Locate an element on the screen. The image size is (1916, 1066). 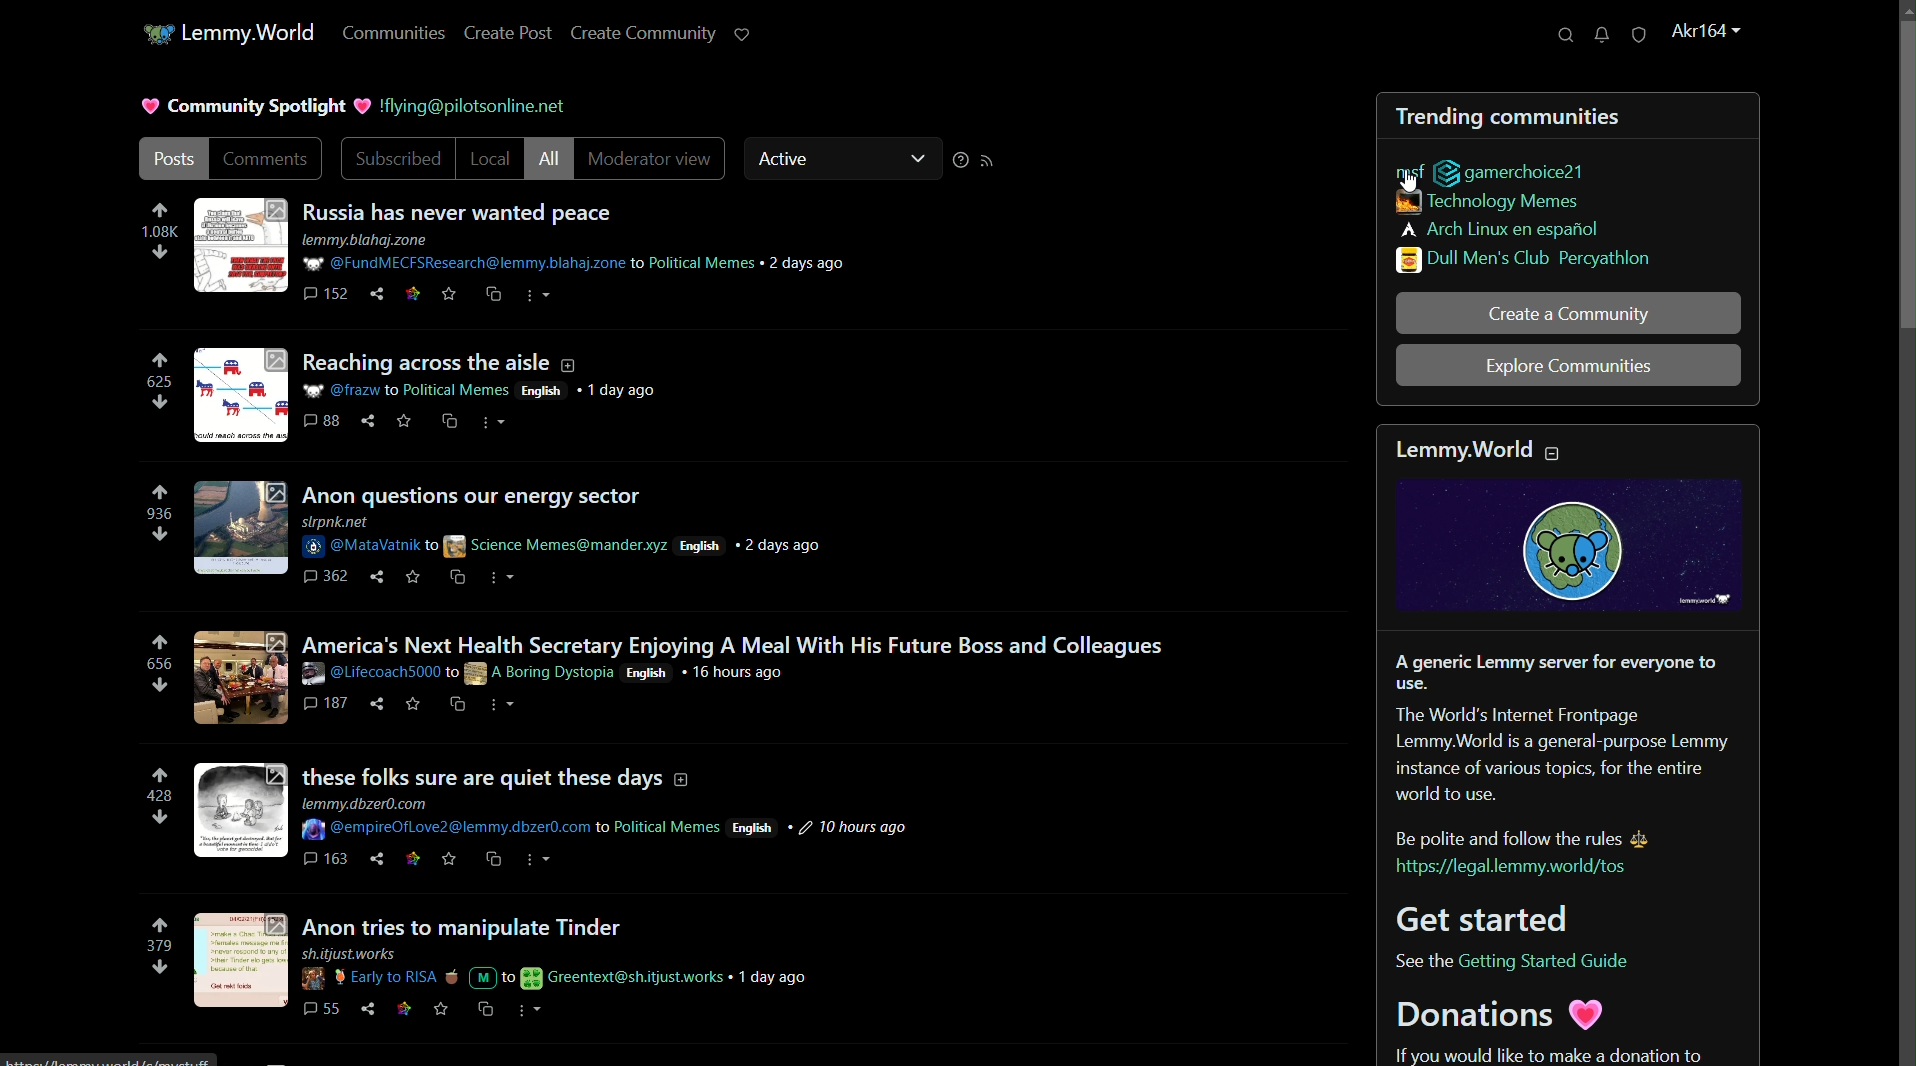
share is located at coordinates (369, 419).